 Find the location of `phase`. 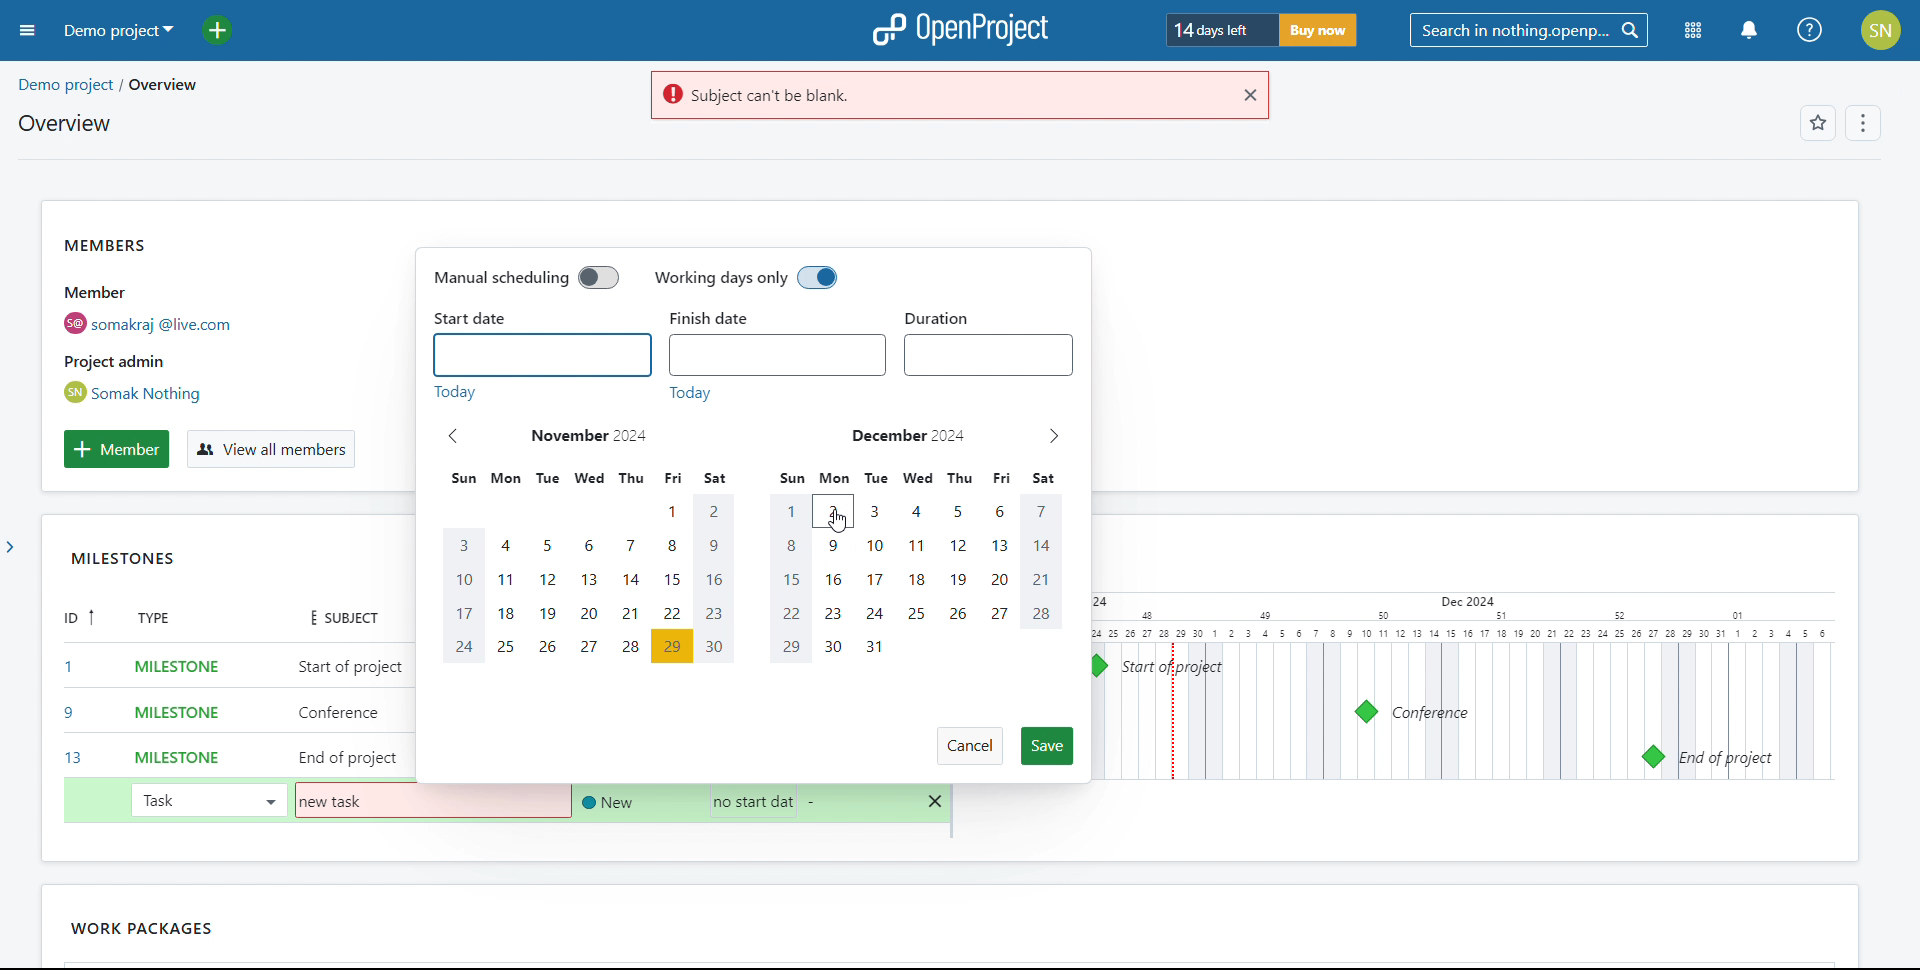

phase is located at coordinates (208, 924).